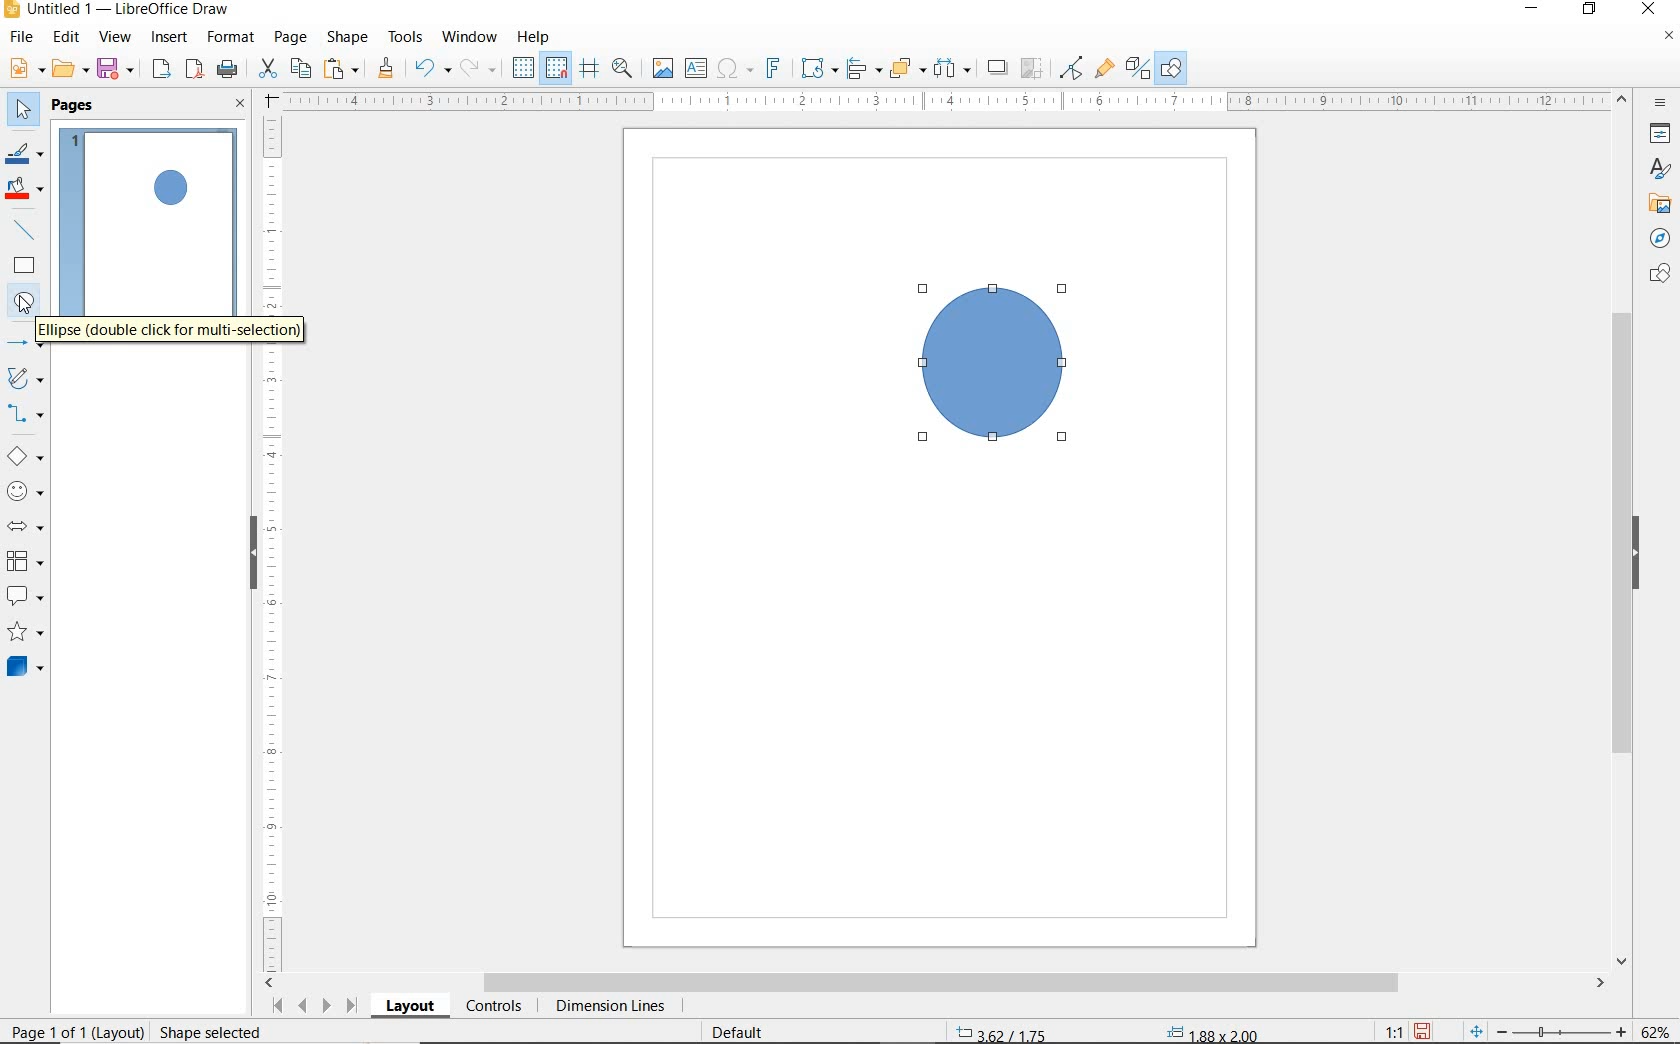  What do you see at coordinates (27, 345) in the screenshot?
I see `LINES AND ARROWS` at bounding box center [27, 345].